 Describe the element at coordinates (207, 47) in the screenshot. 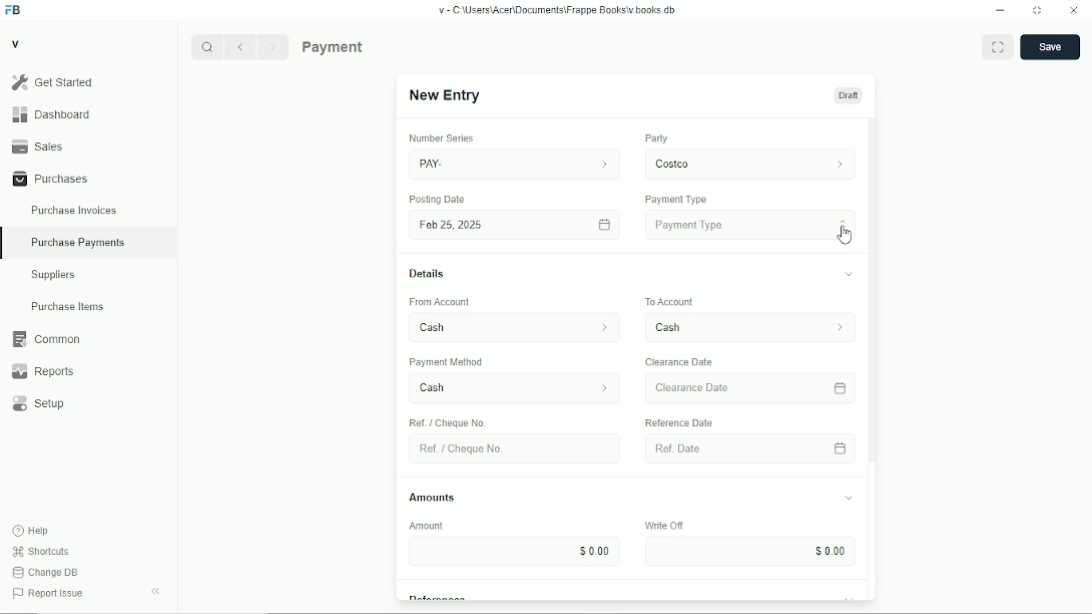

I see `Search` at that location.